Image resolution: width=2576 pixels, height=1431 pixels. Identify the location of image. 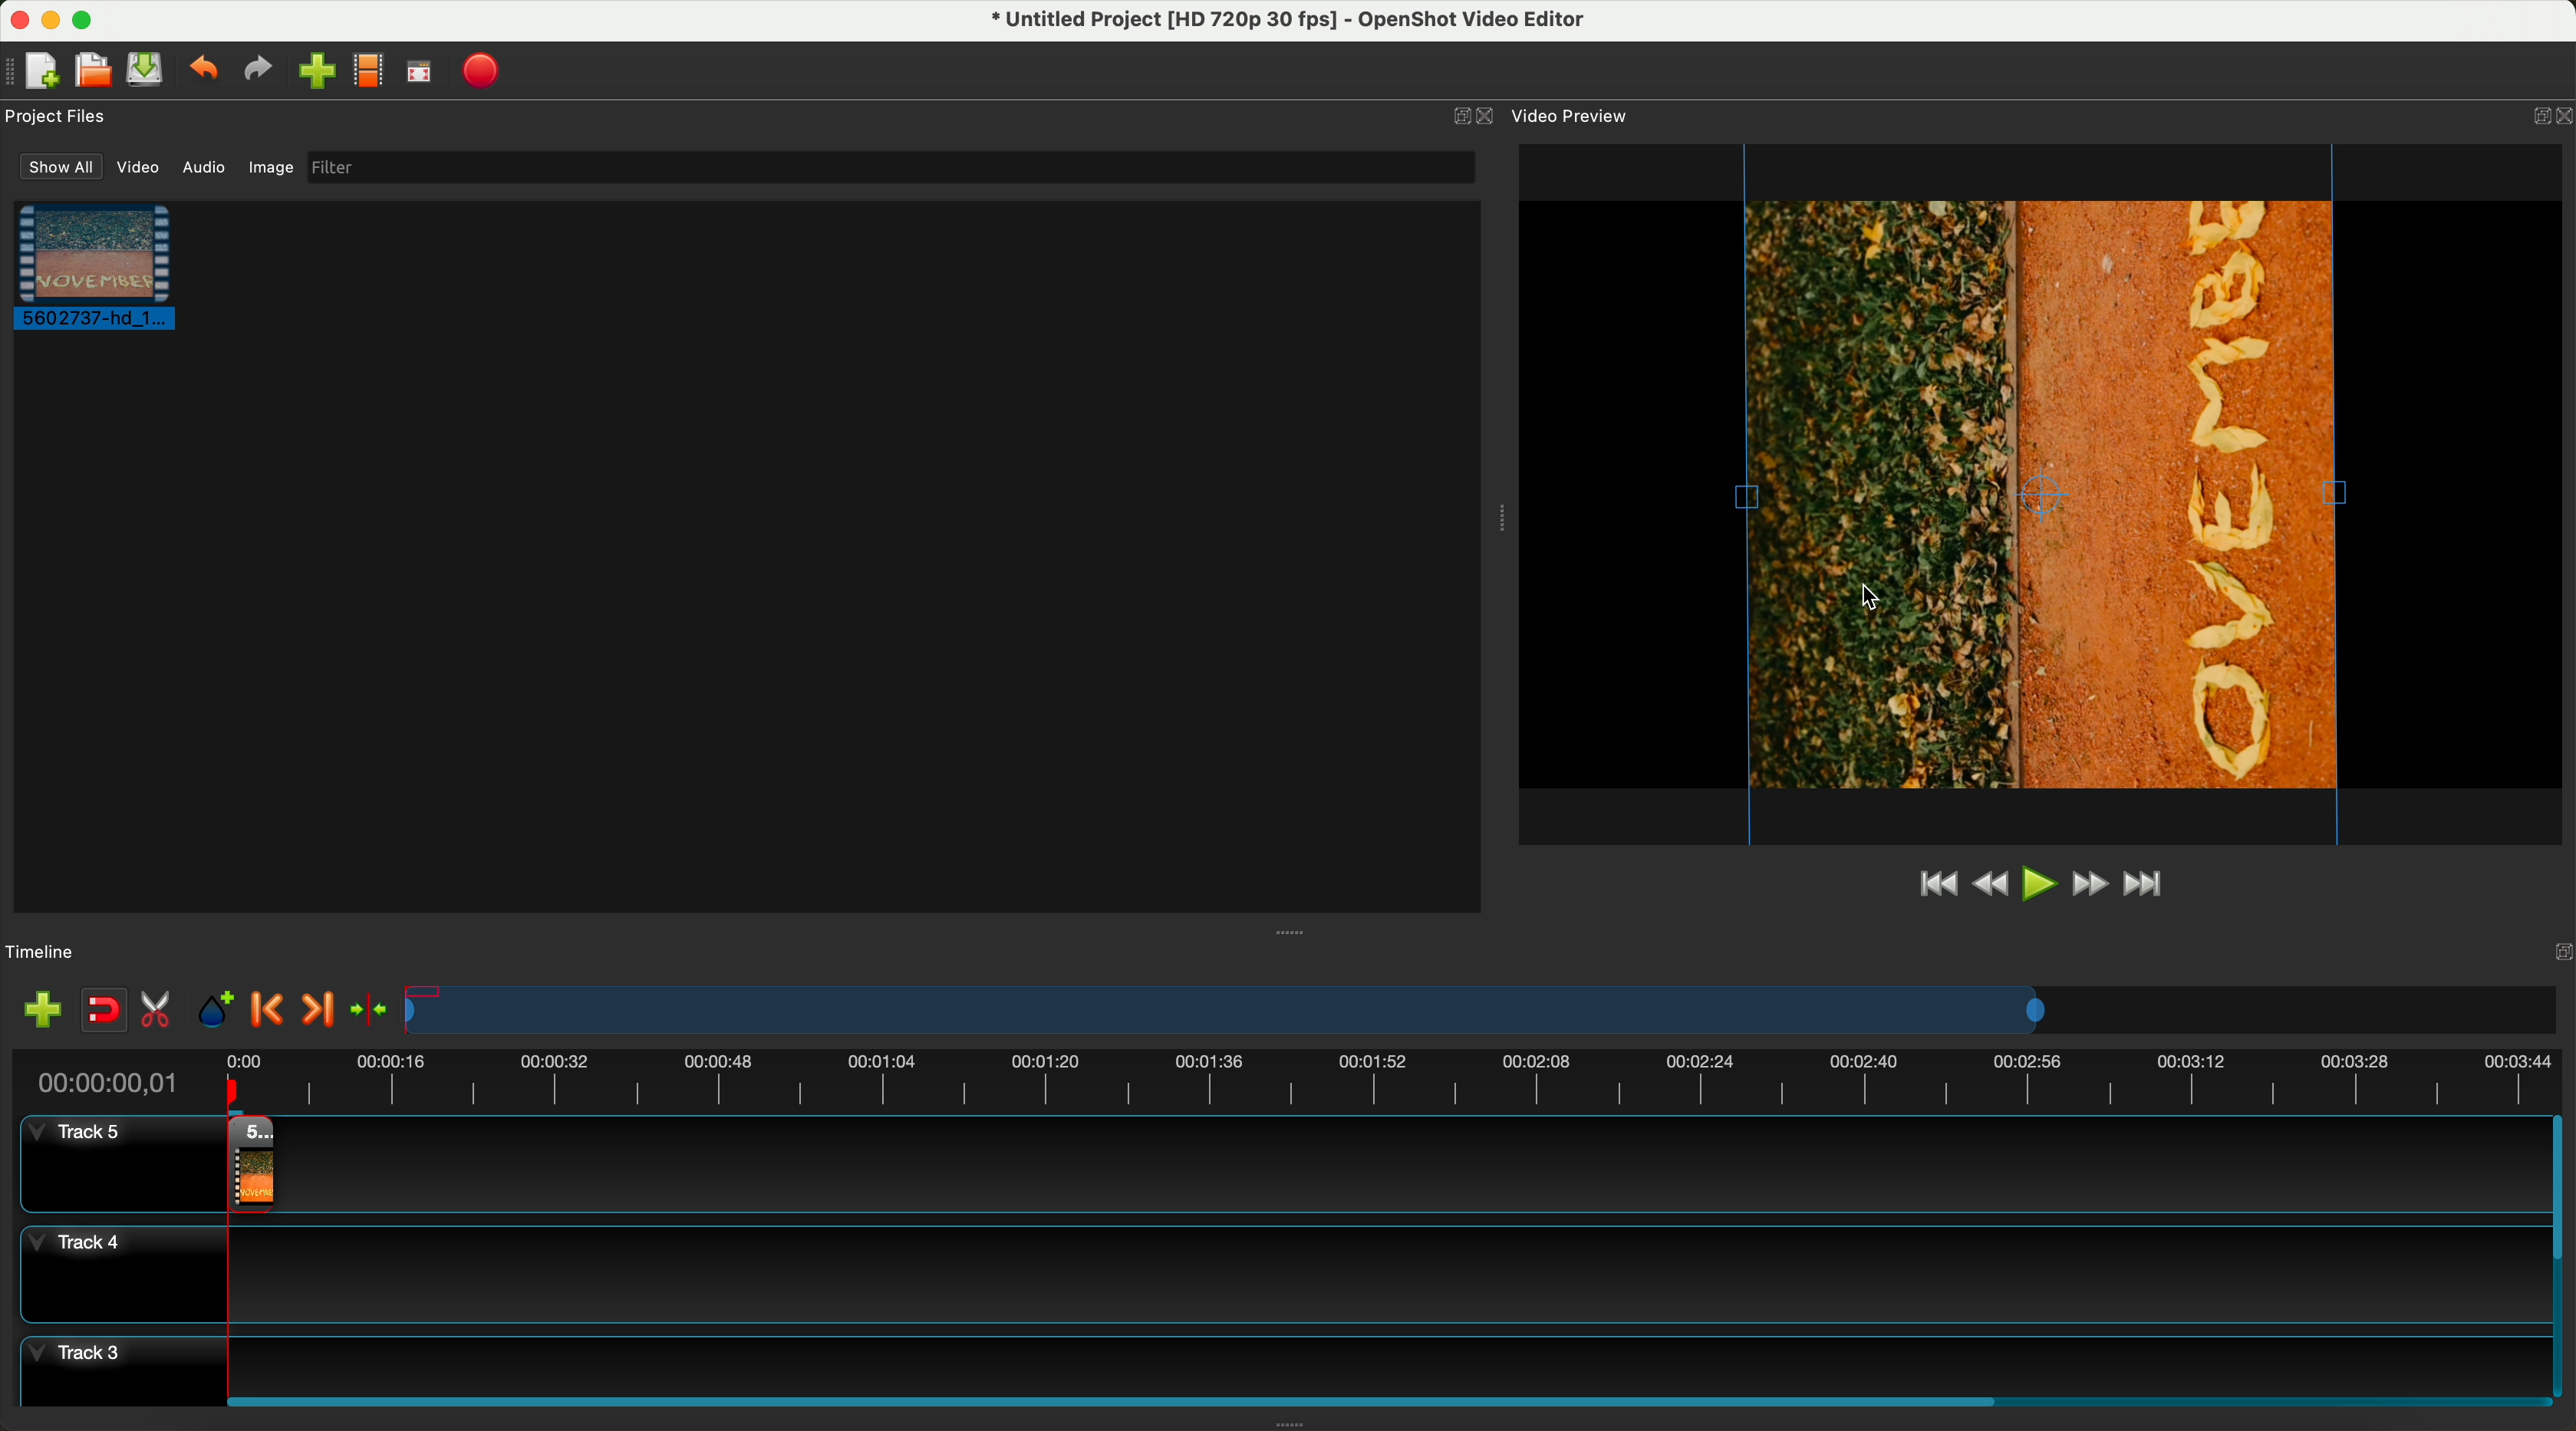
(271, 167).